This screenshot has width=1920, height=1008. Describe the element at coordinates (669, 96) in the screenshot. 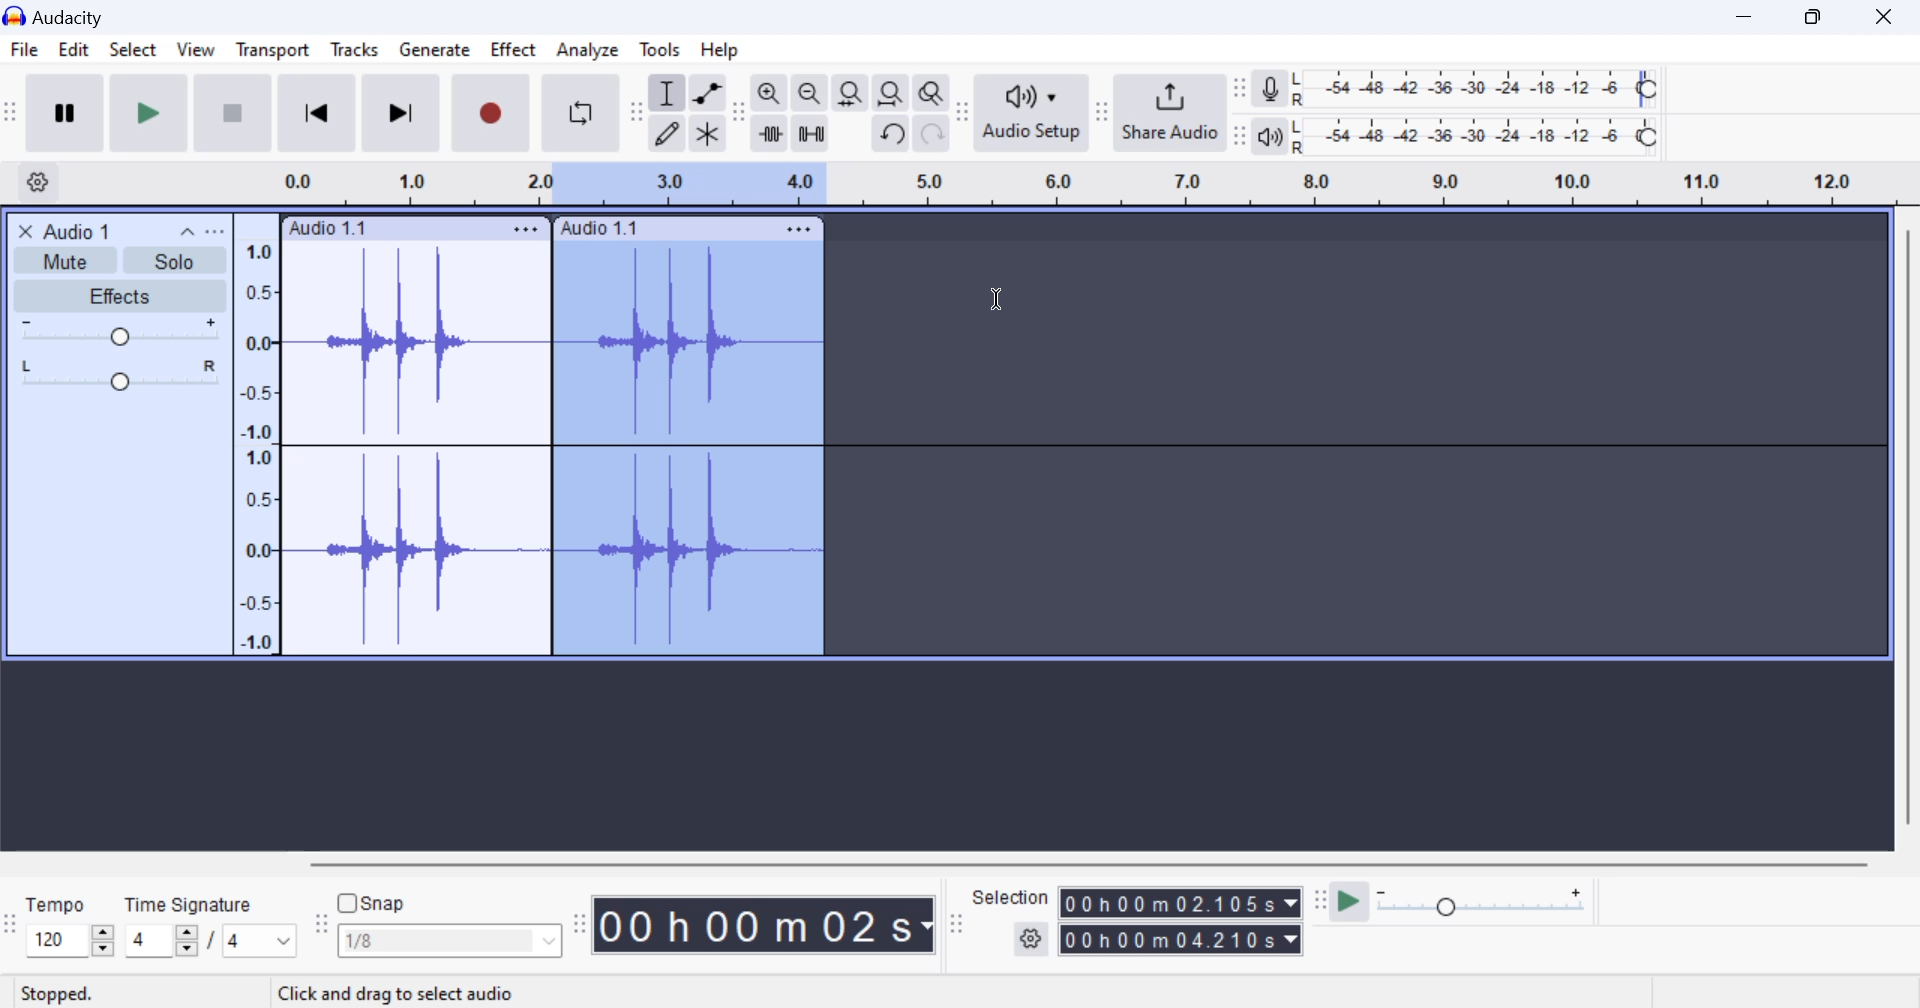

I see `selection tool` at that location.